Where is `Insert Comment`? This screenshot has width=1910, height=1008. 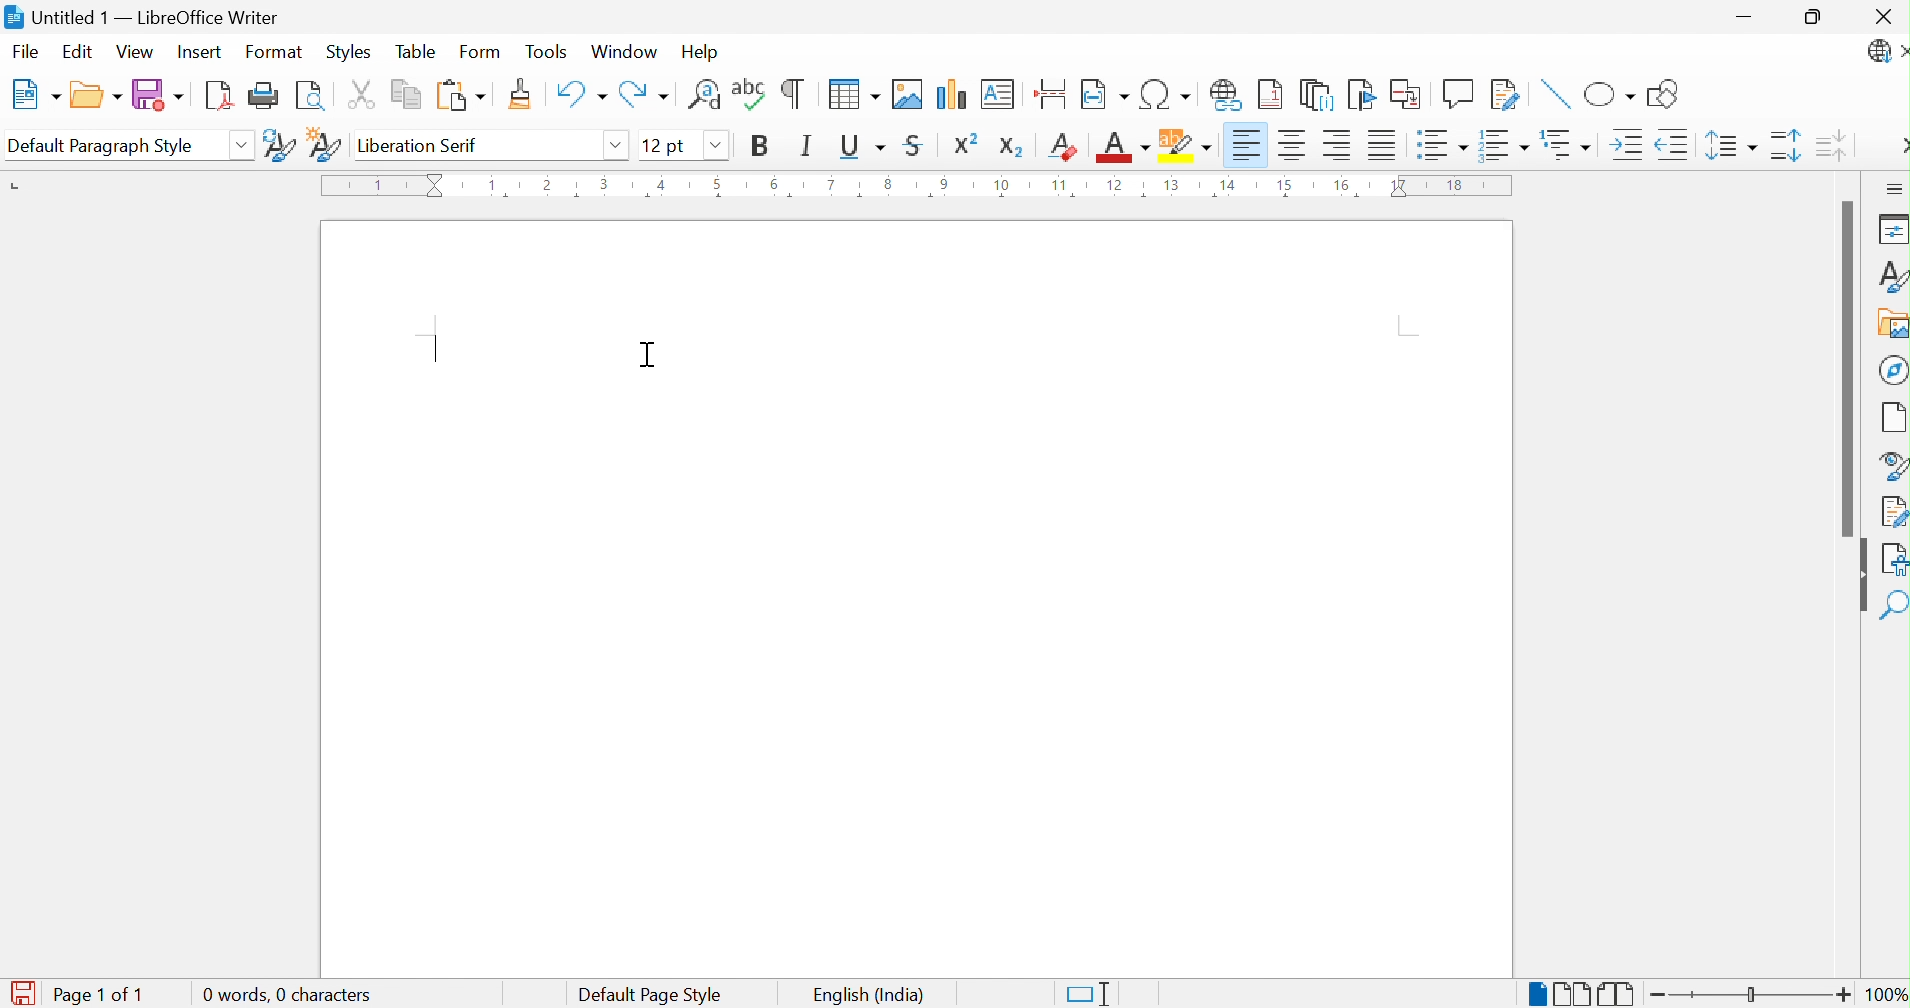 Insert Comment is located at coordinates (1459, 94).